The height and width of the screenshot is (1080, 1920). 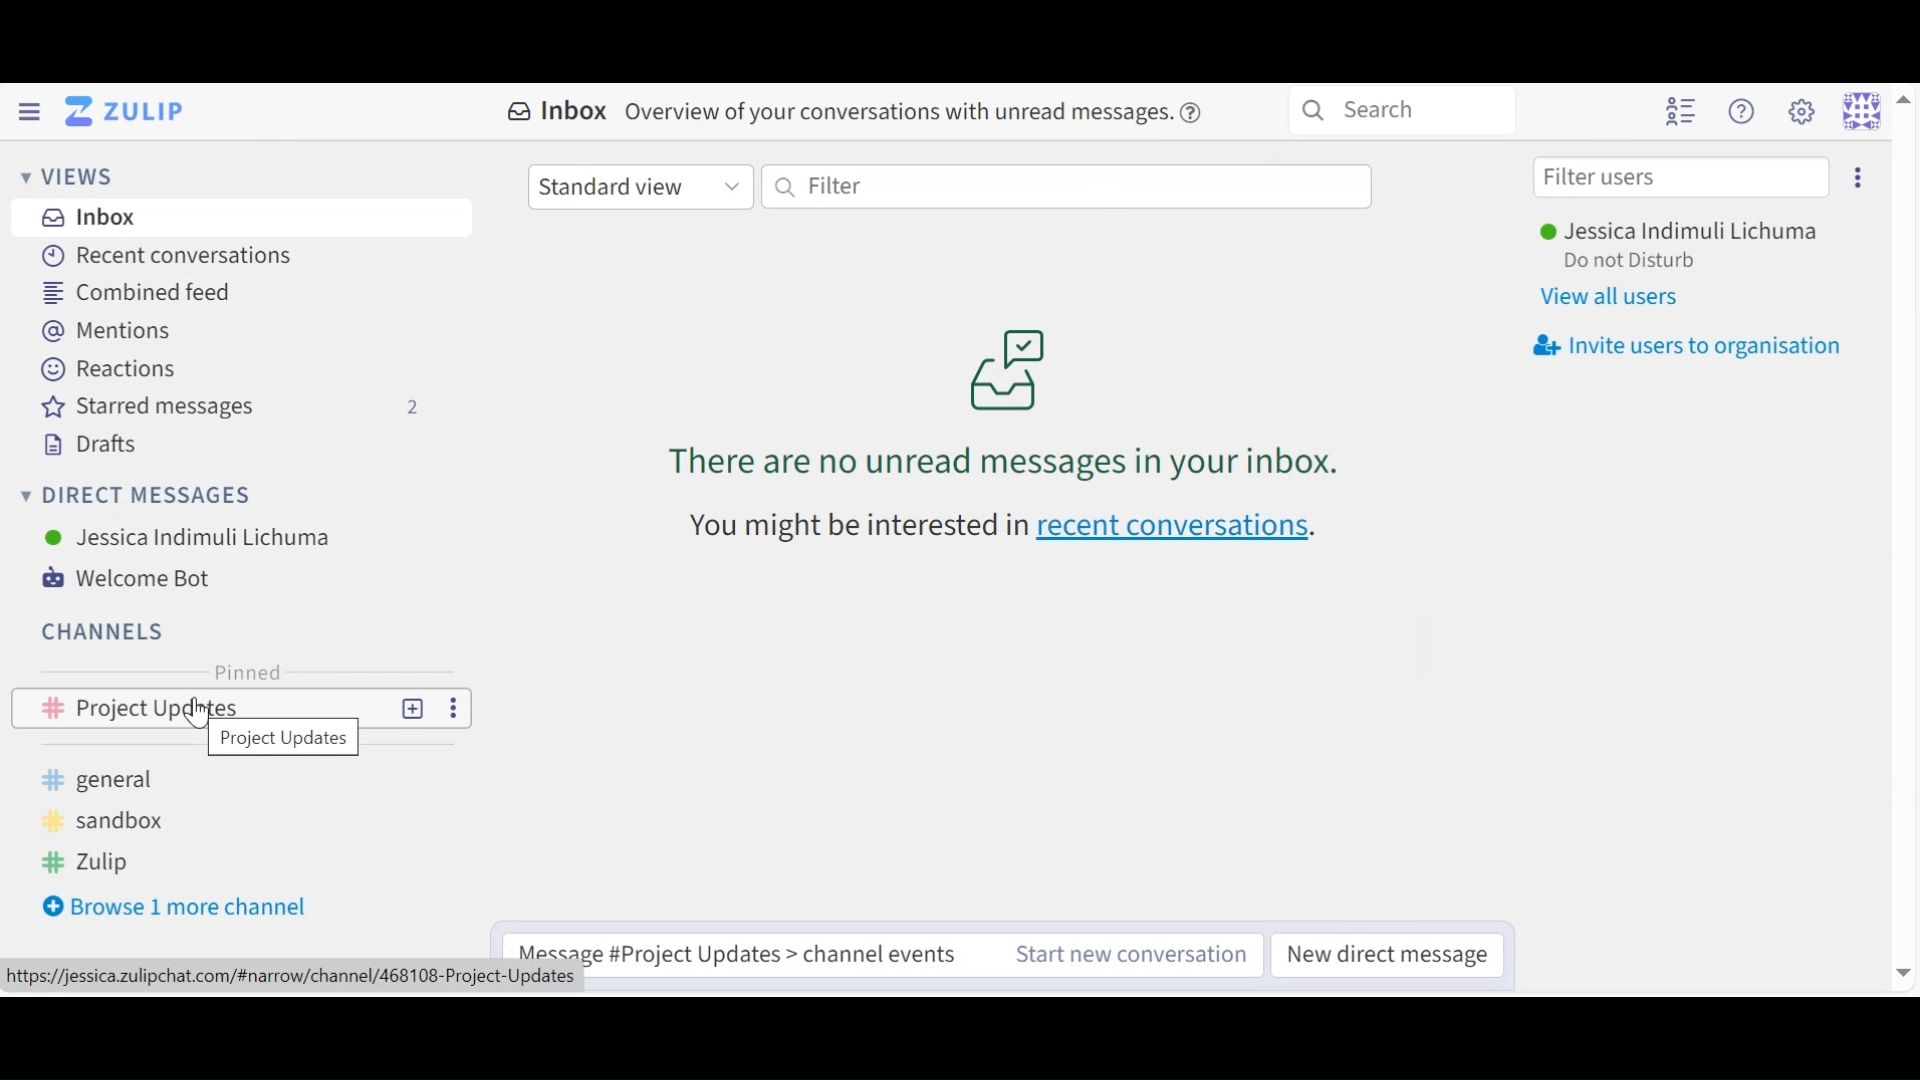 What do you see at coordinates (183, 908) in the screenshot?
I see `Browse more channel` at bounding box center [183, 908].